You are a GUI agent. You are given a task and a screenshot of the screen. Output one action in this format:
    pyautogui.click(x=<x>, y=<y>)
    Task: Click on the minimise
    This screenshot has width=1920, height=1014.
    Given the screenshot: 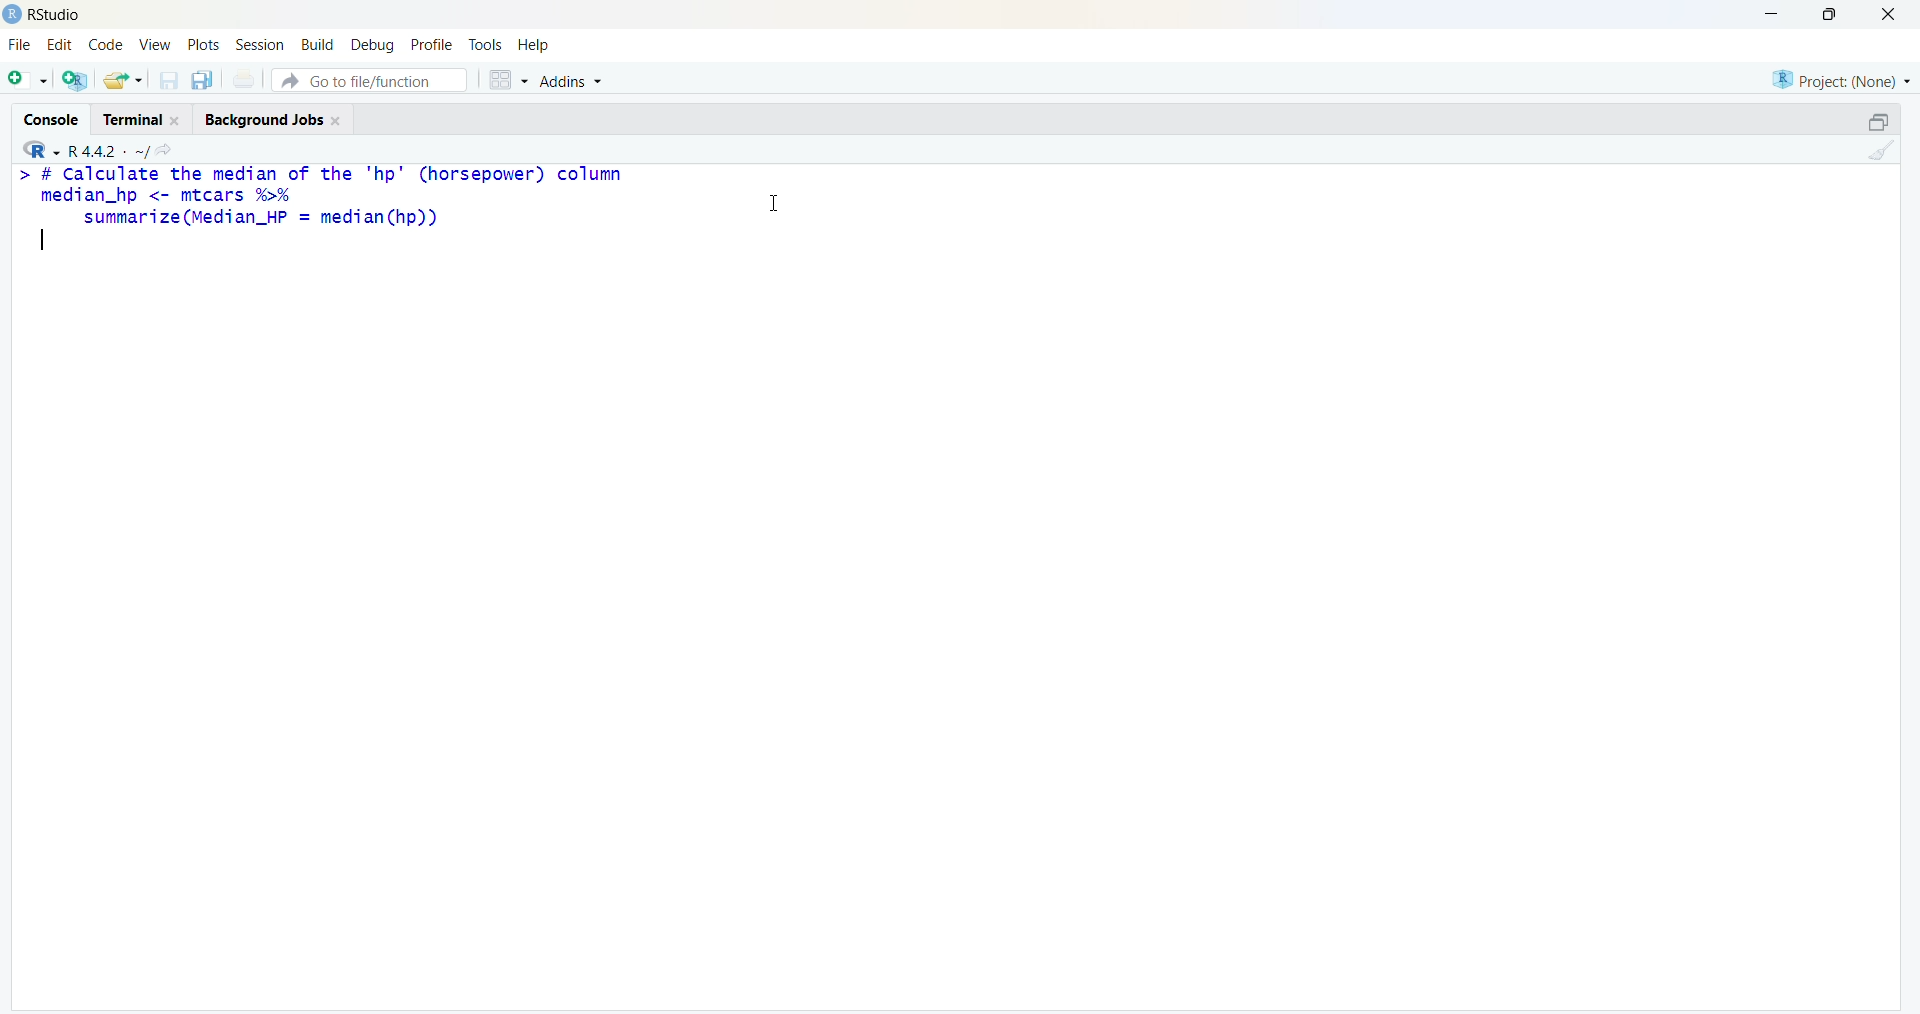 What is the action you would take?
    pyautogui.click(x=1772, y=13)
    